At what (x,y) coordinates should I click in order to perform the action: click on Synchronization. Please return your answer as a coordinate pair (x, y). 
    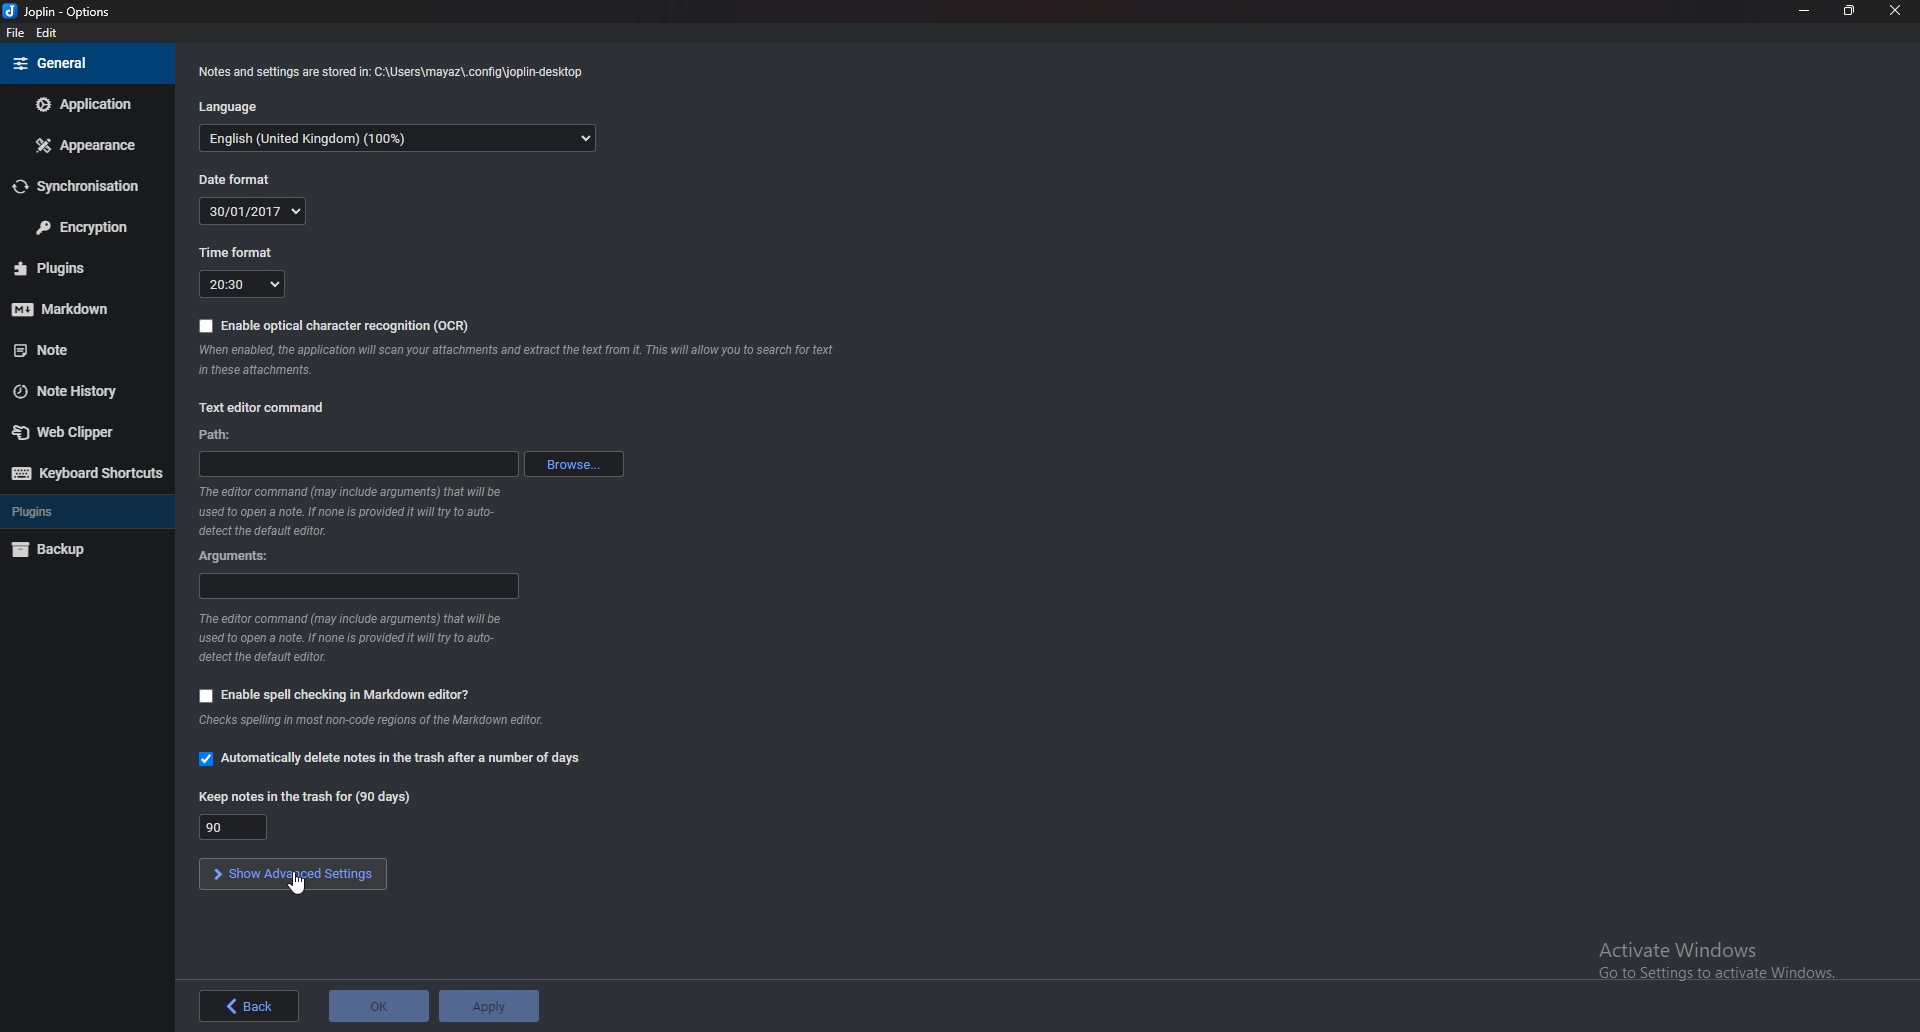
    Looking at the image, I should click on (84, 184).